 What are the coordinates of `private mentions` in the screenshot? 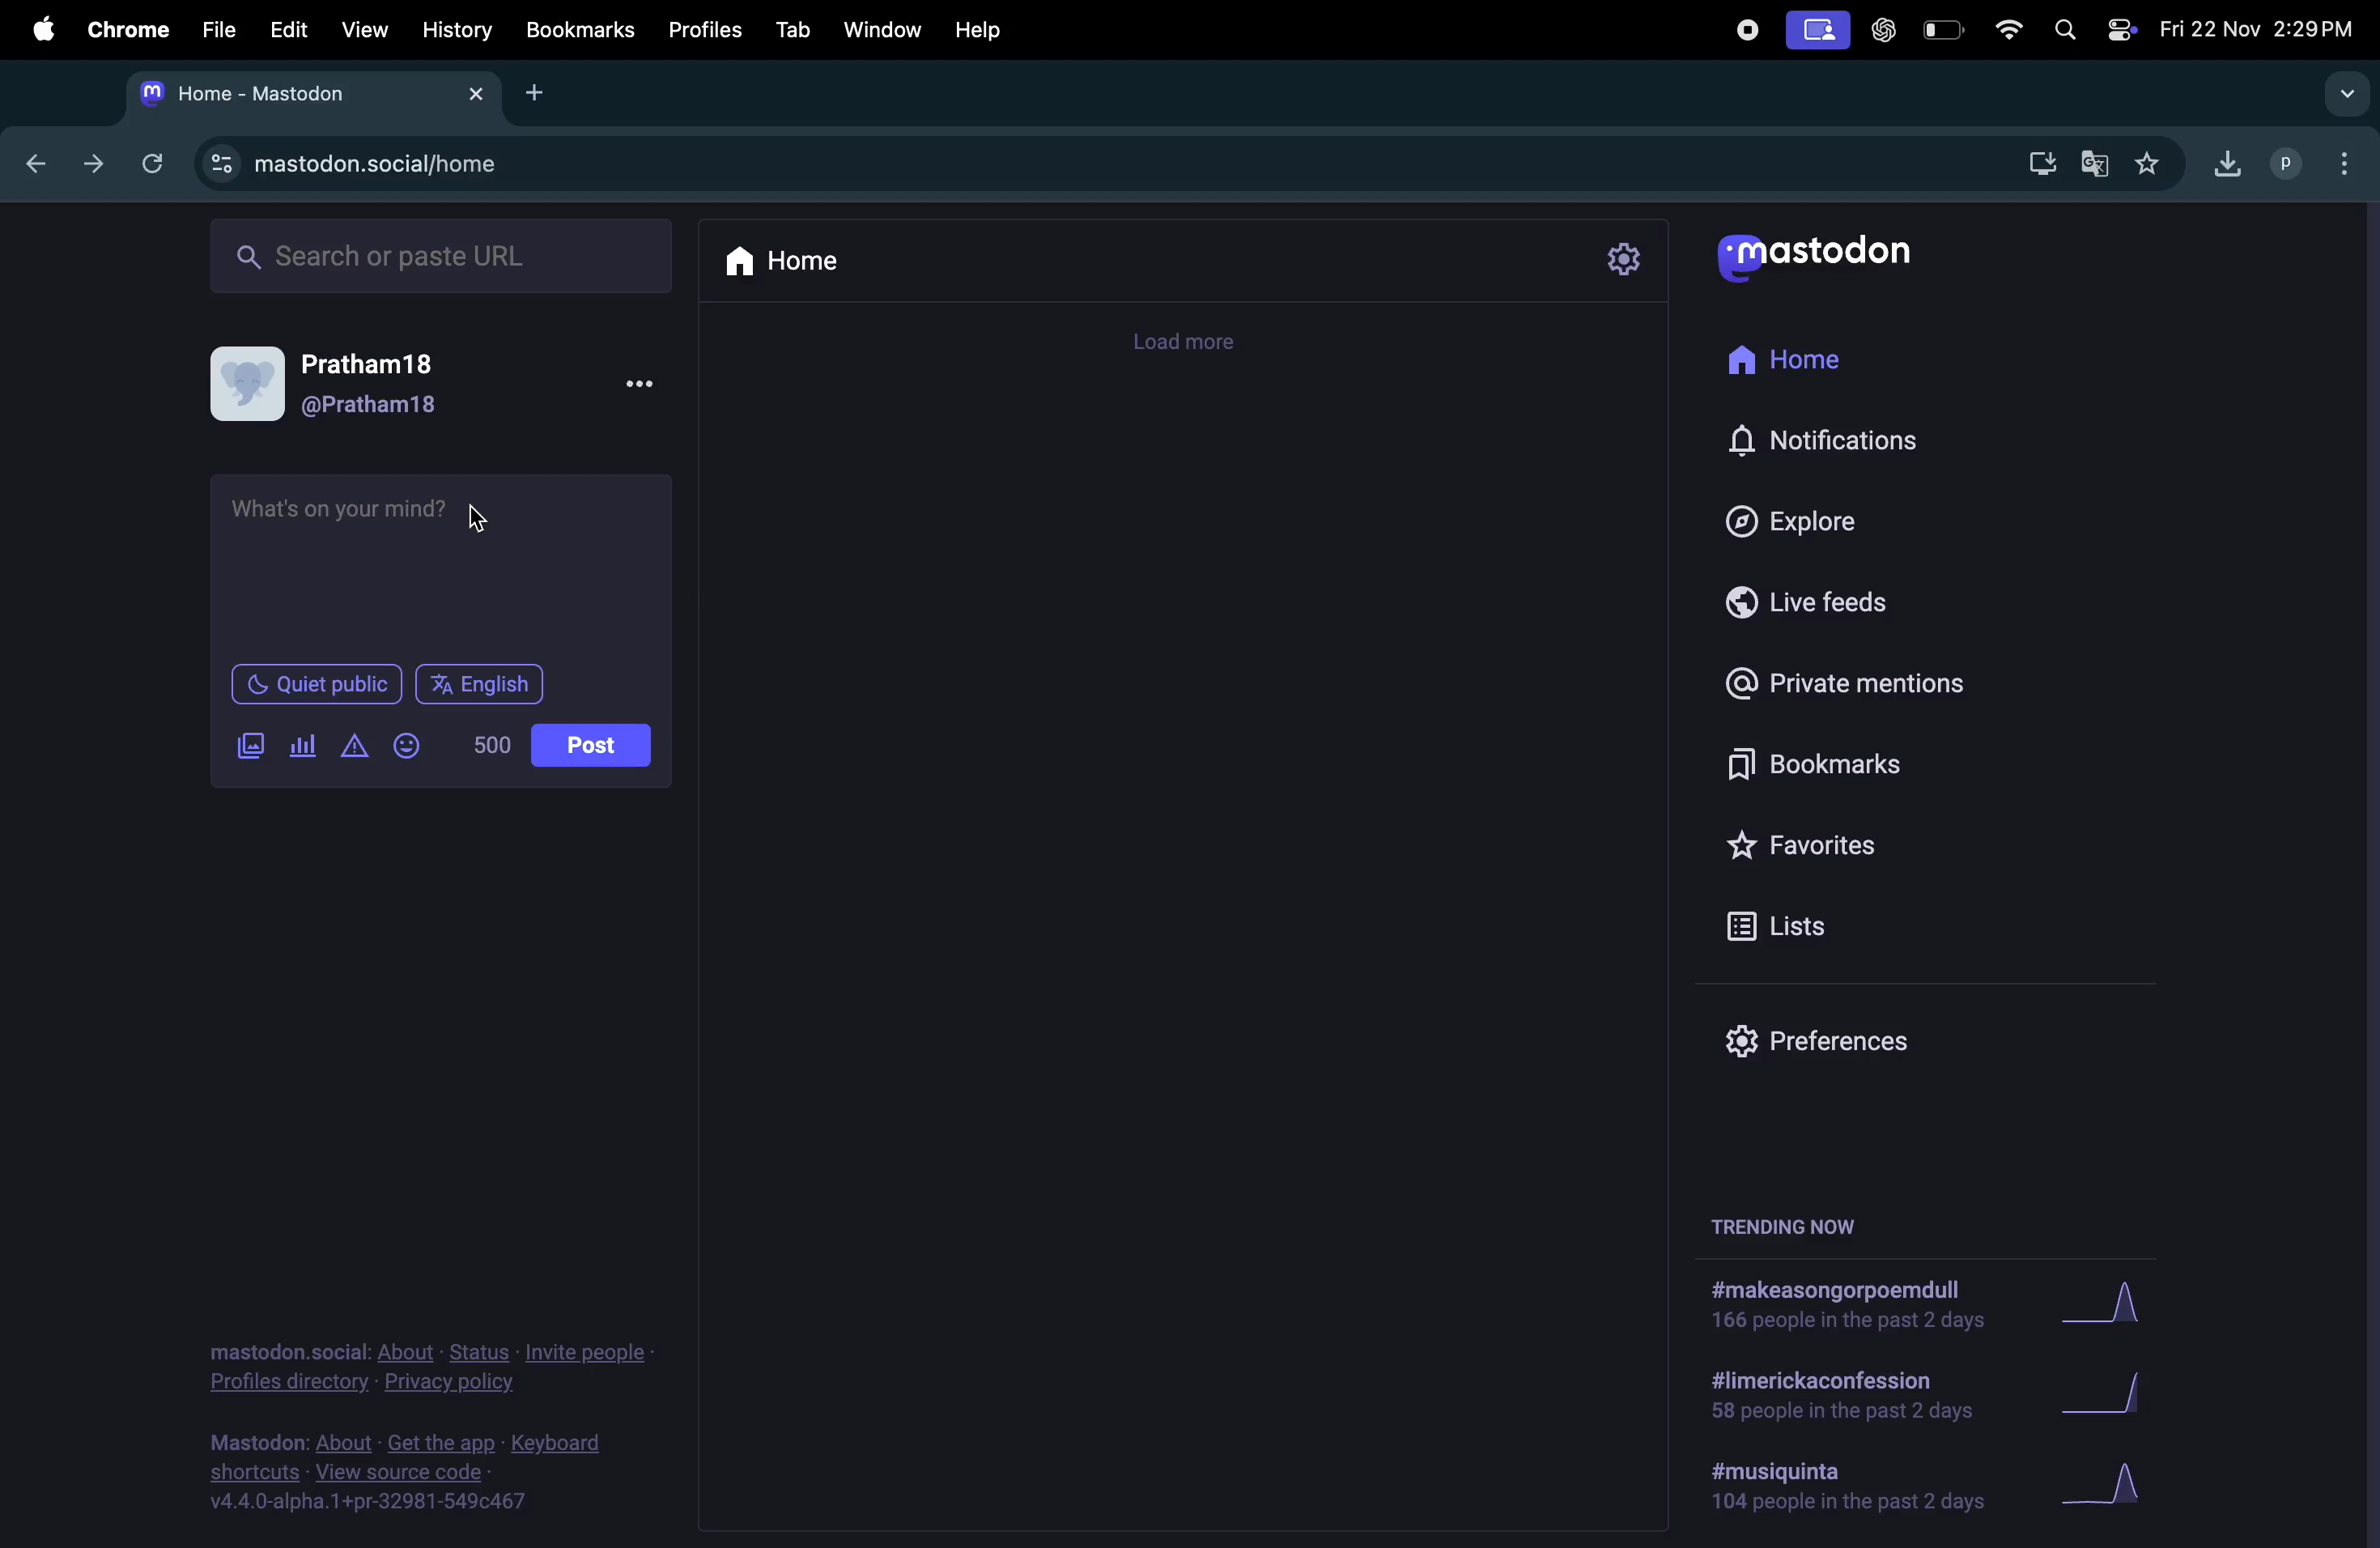 It's located at (1879, 684).